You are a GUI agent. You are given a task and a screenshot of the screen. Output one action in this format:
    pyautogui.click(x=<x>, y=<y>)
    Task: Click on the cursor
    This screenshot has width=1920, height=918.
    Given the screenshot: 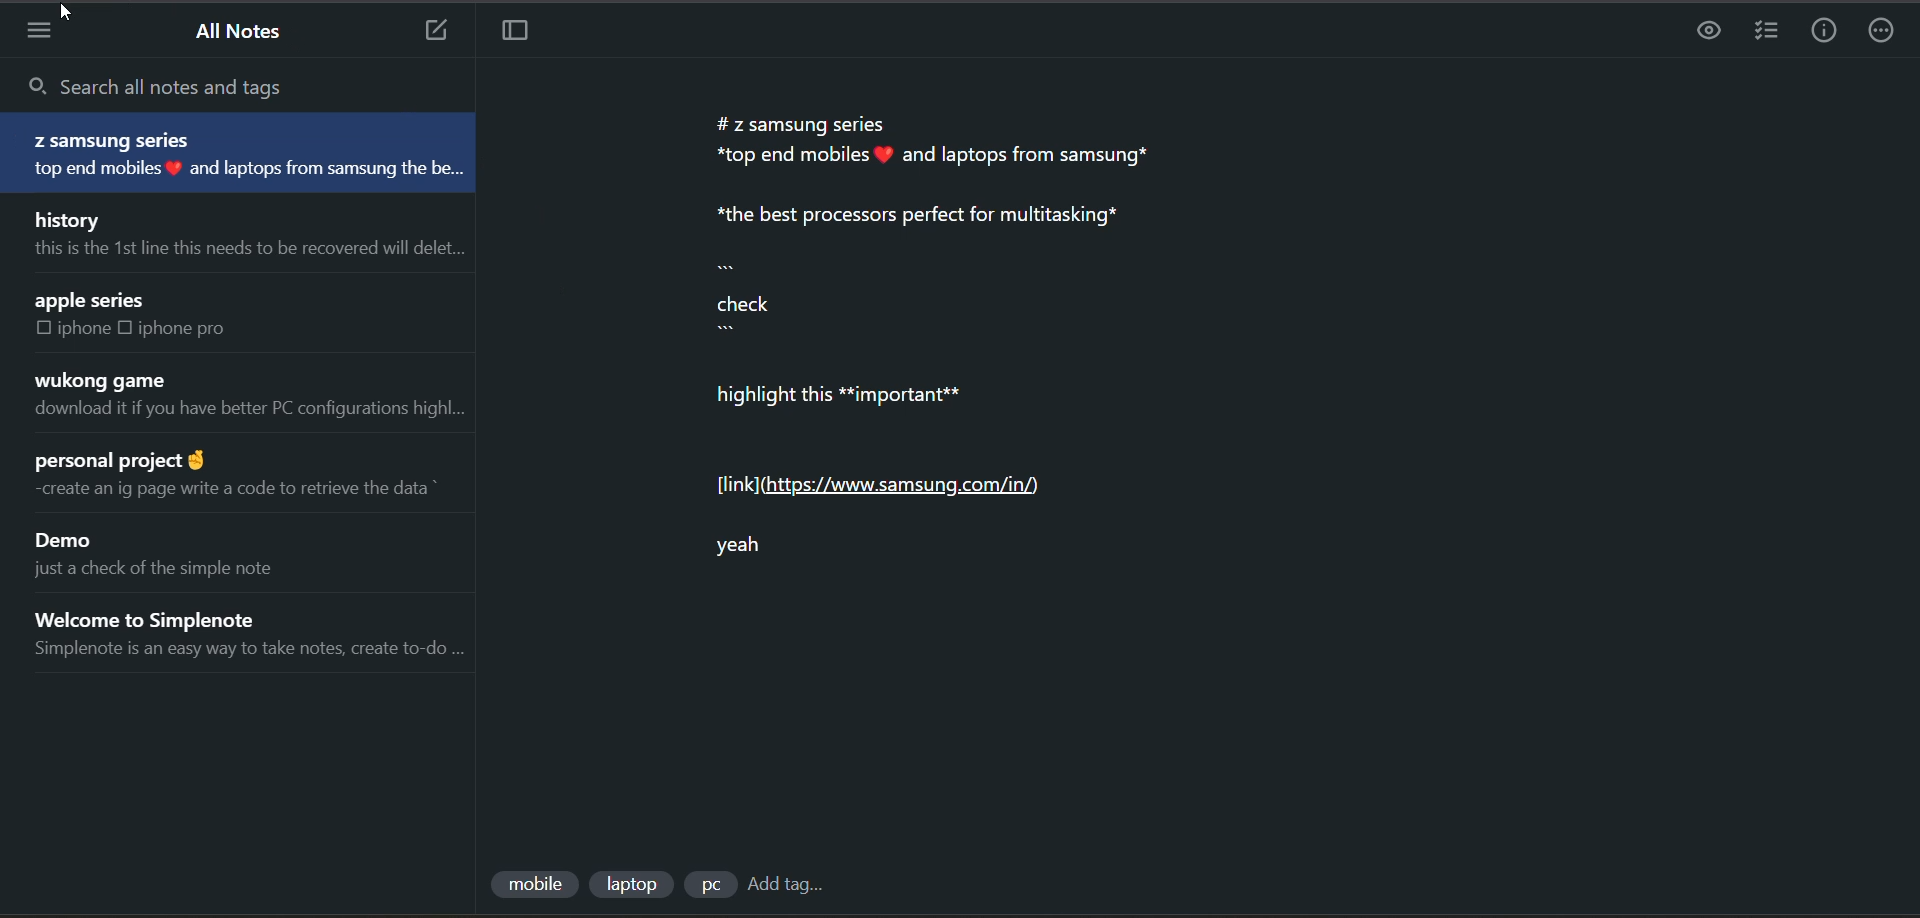 What is the action you would take?
    pyautogui.click(x=74, y=14)
    